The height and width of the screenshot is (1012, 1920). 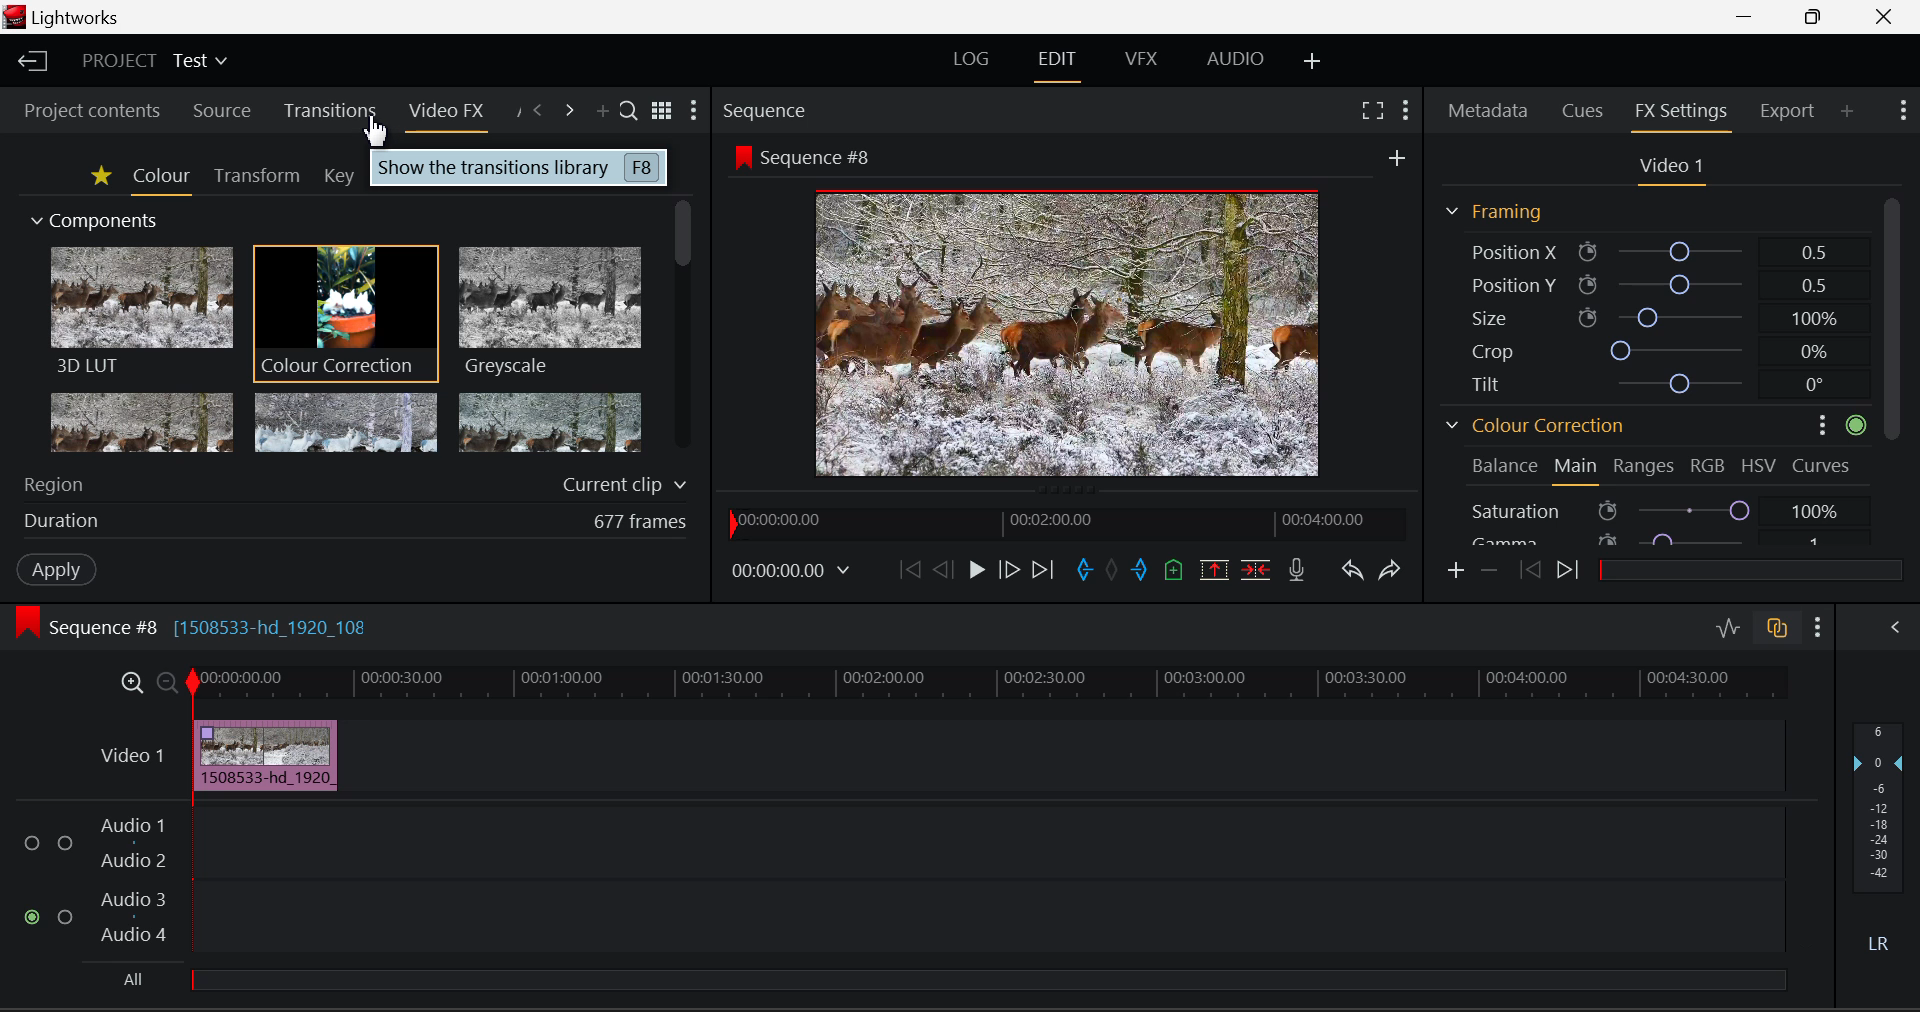 I want to click on 3D LUT, so click(x=140, y=309).